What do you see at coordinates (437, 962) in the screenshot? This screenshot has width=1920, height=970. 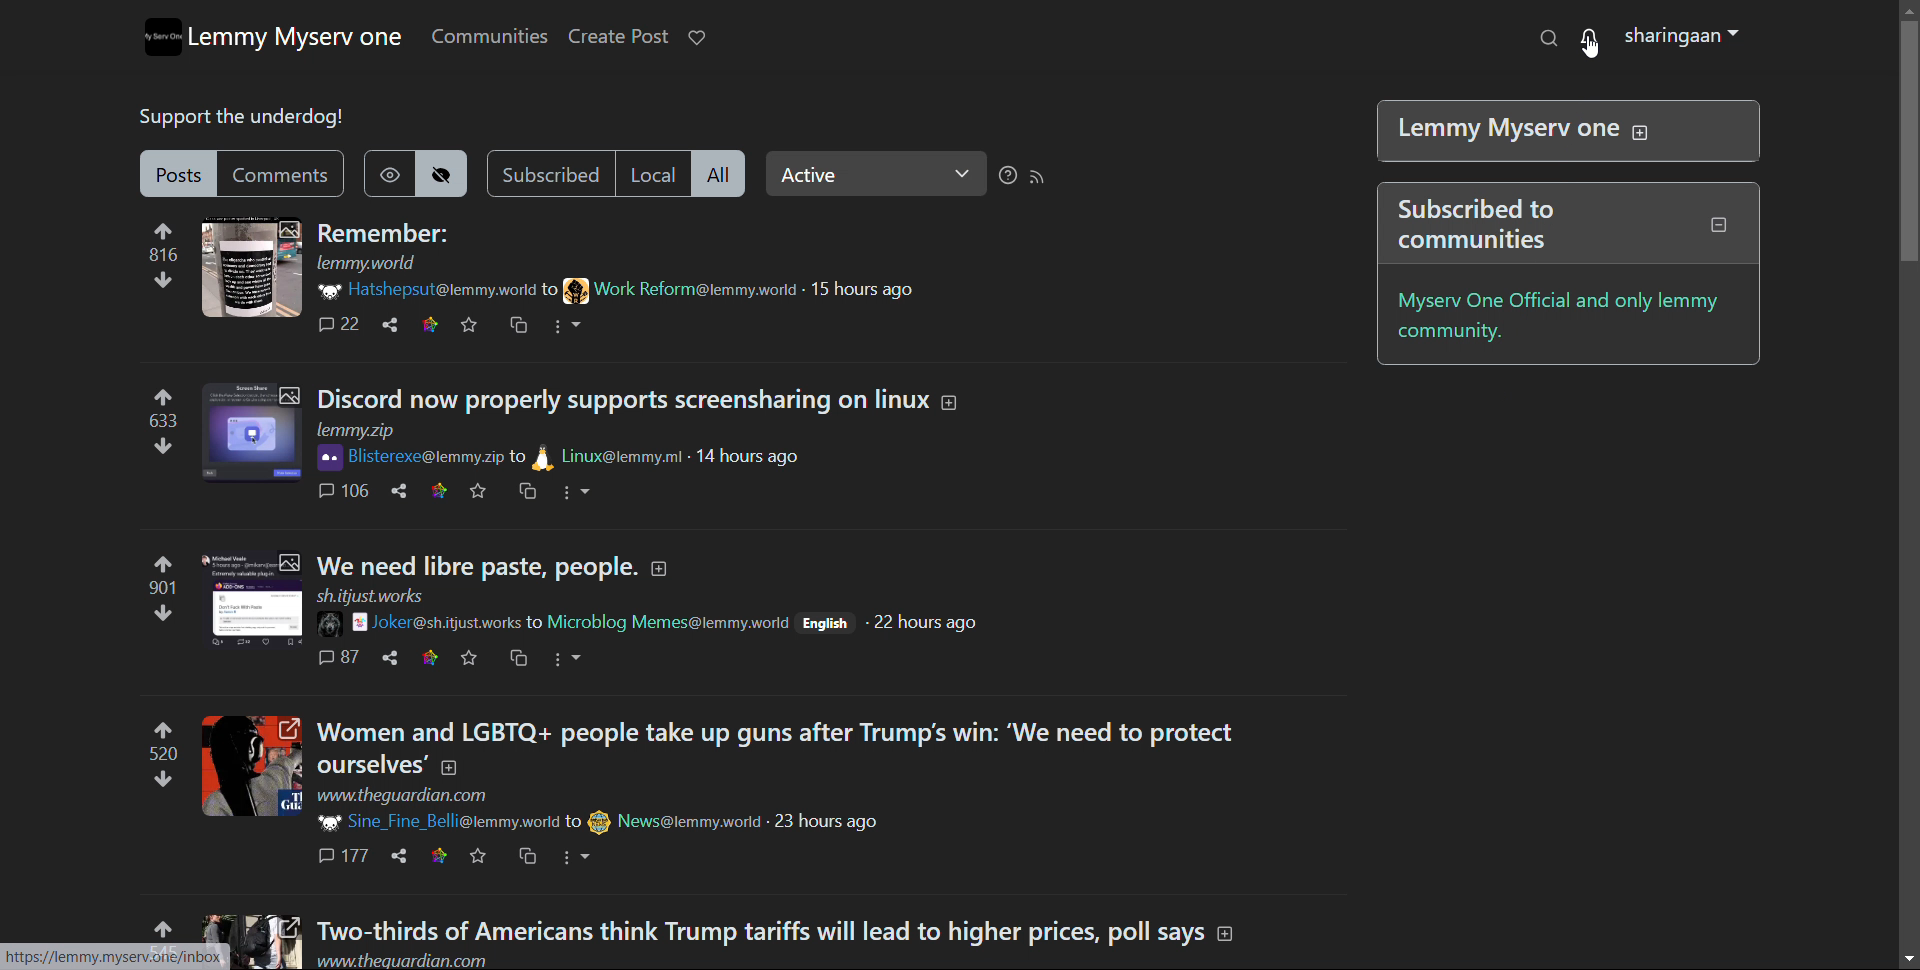 I see `url` at bounding box center [437, 962].